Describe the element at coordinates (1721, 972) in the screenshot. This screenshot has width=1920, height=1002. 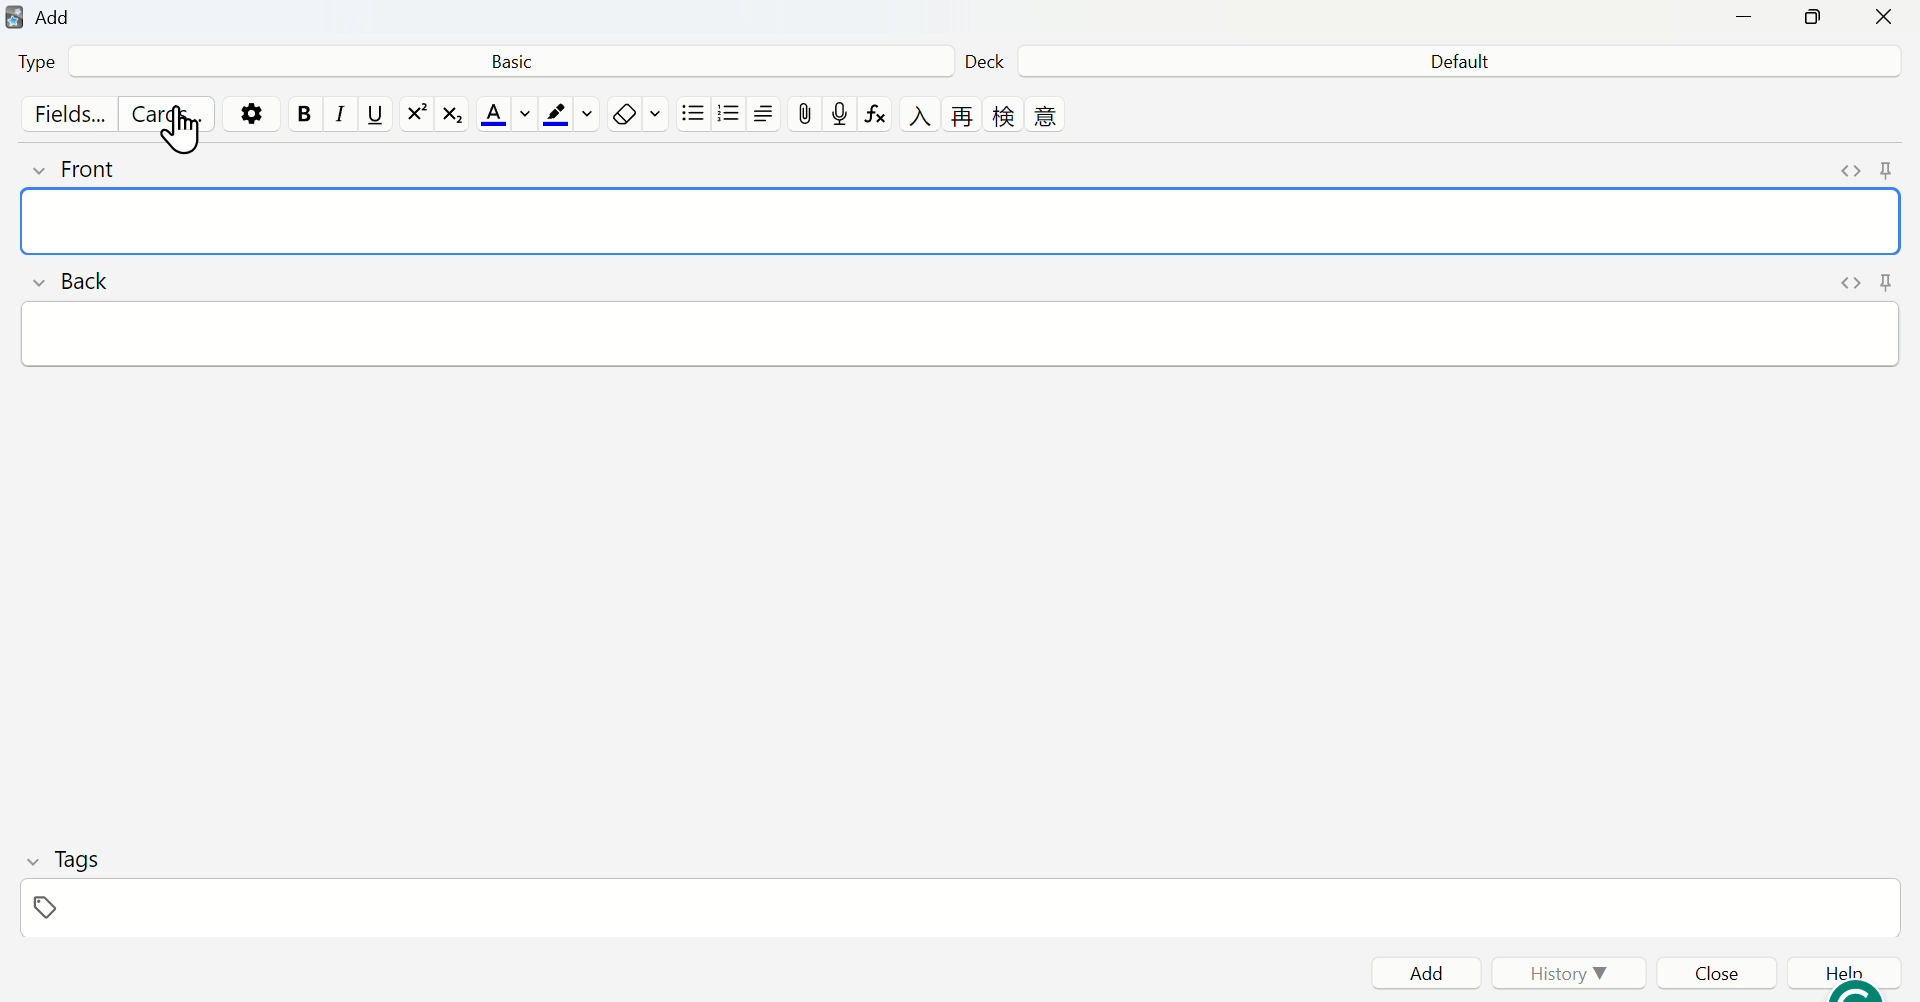
I see `Close` at that location.